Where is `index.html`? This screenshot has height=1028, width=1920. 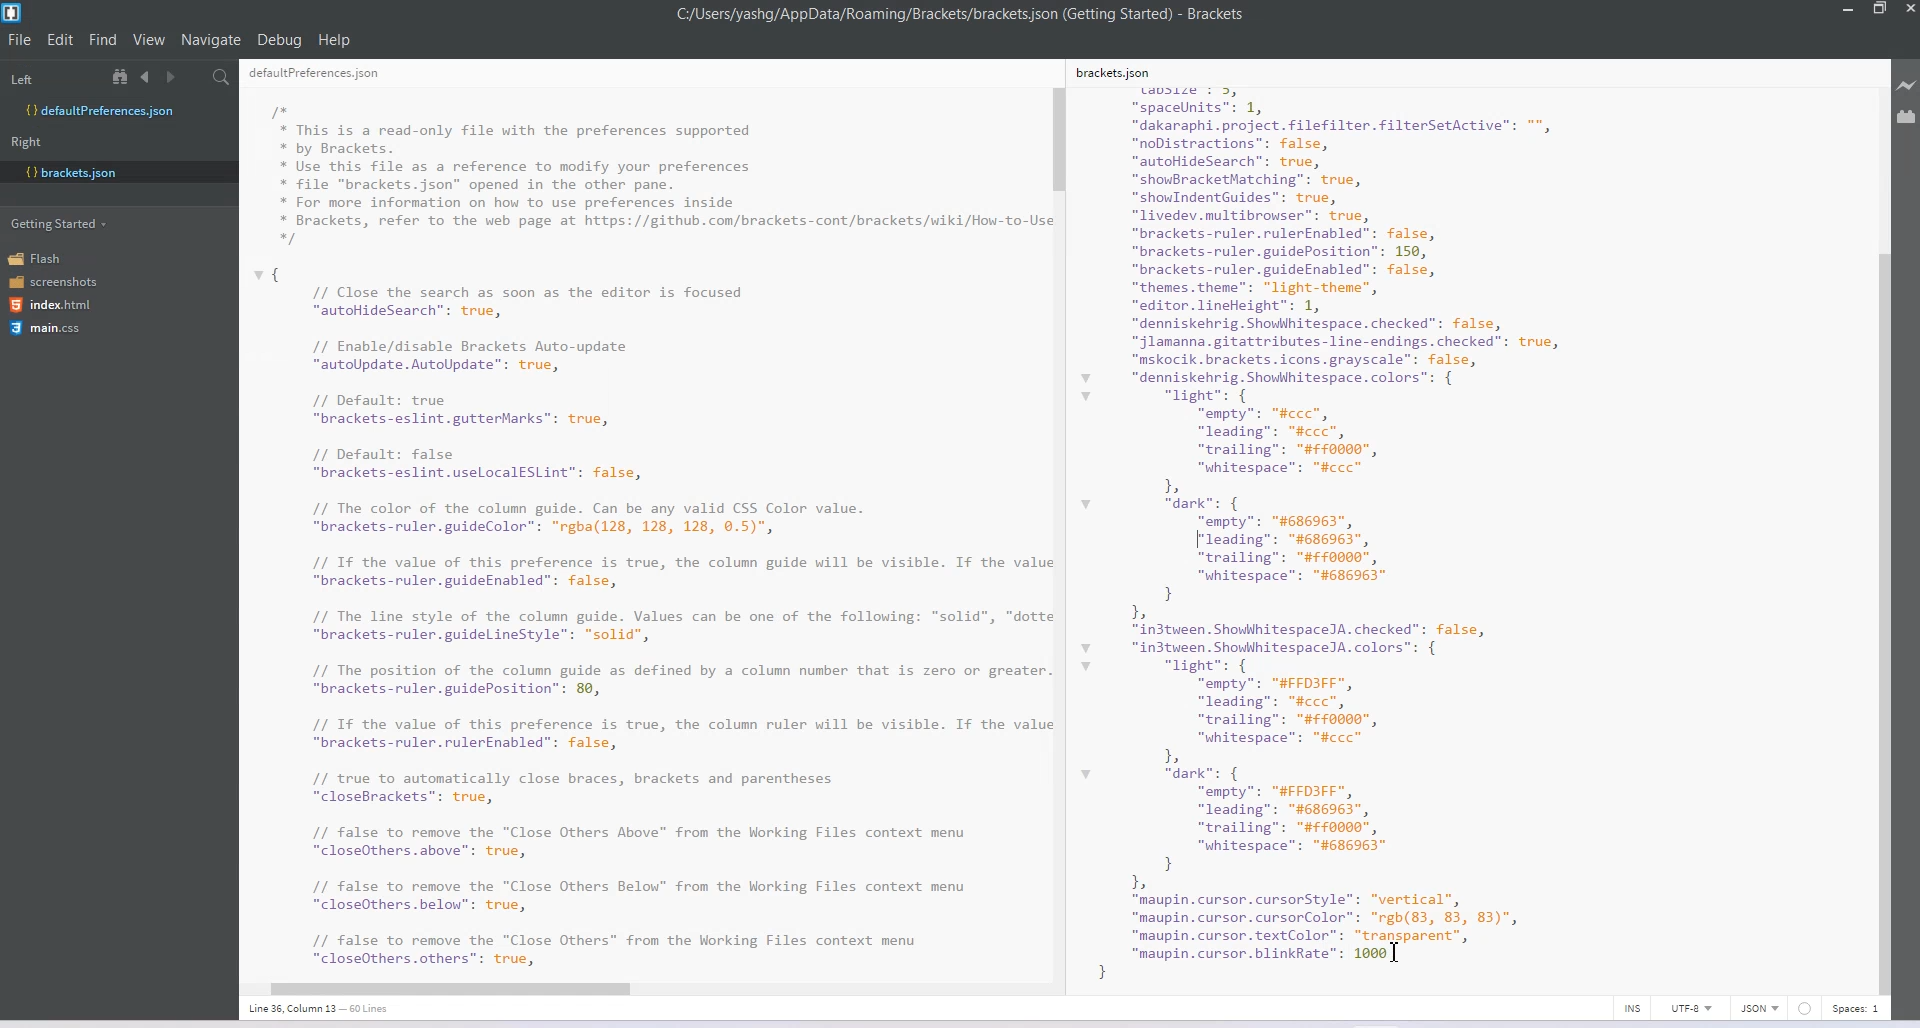
index.html is located at coordinates (57, 305).